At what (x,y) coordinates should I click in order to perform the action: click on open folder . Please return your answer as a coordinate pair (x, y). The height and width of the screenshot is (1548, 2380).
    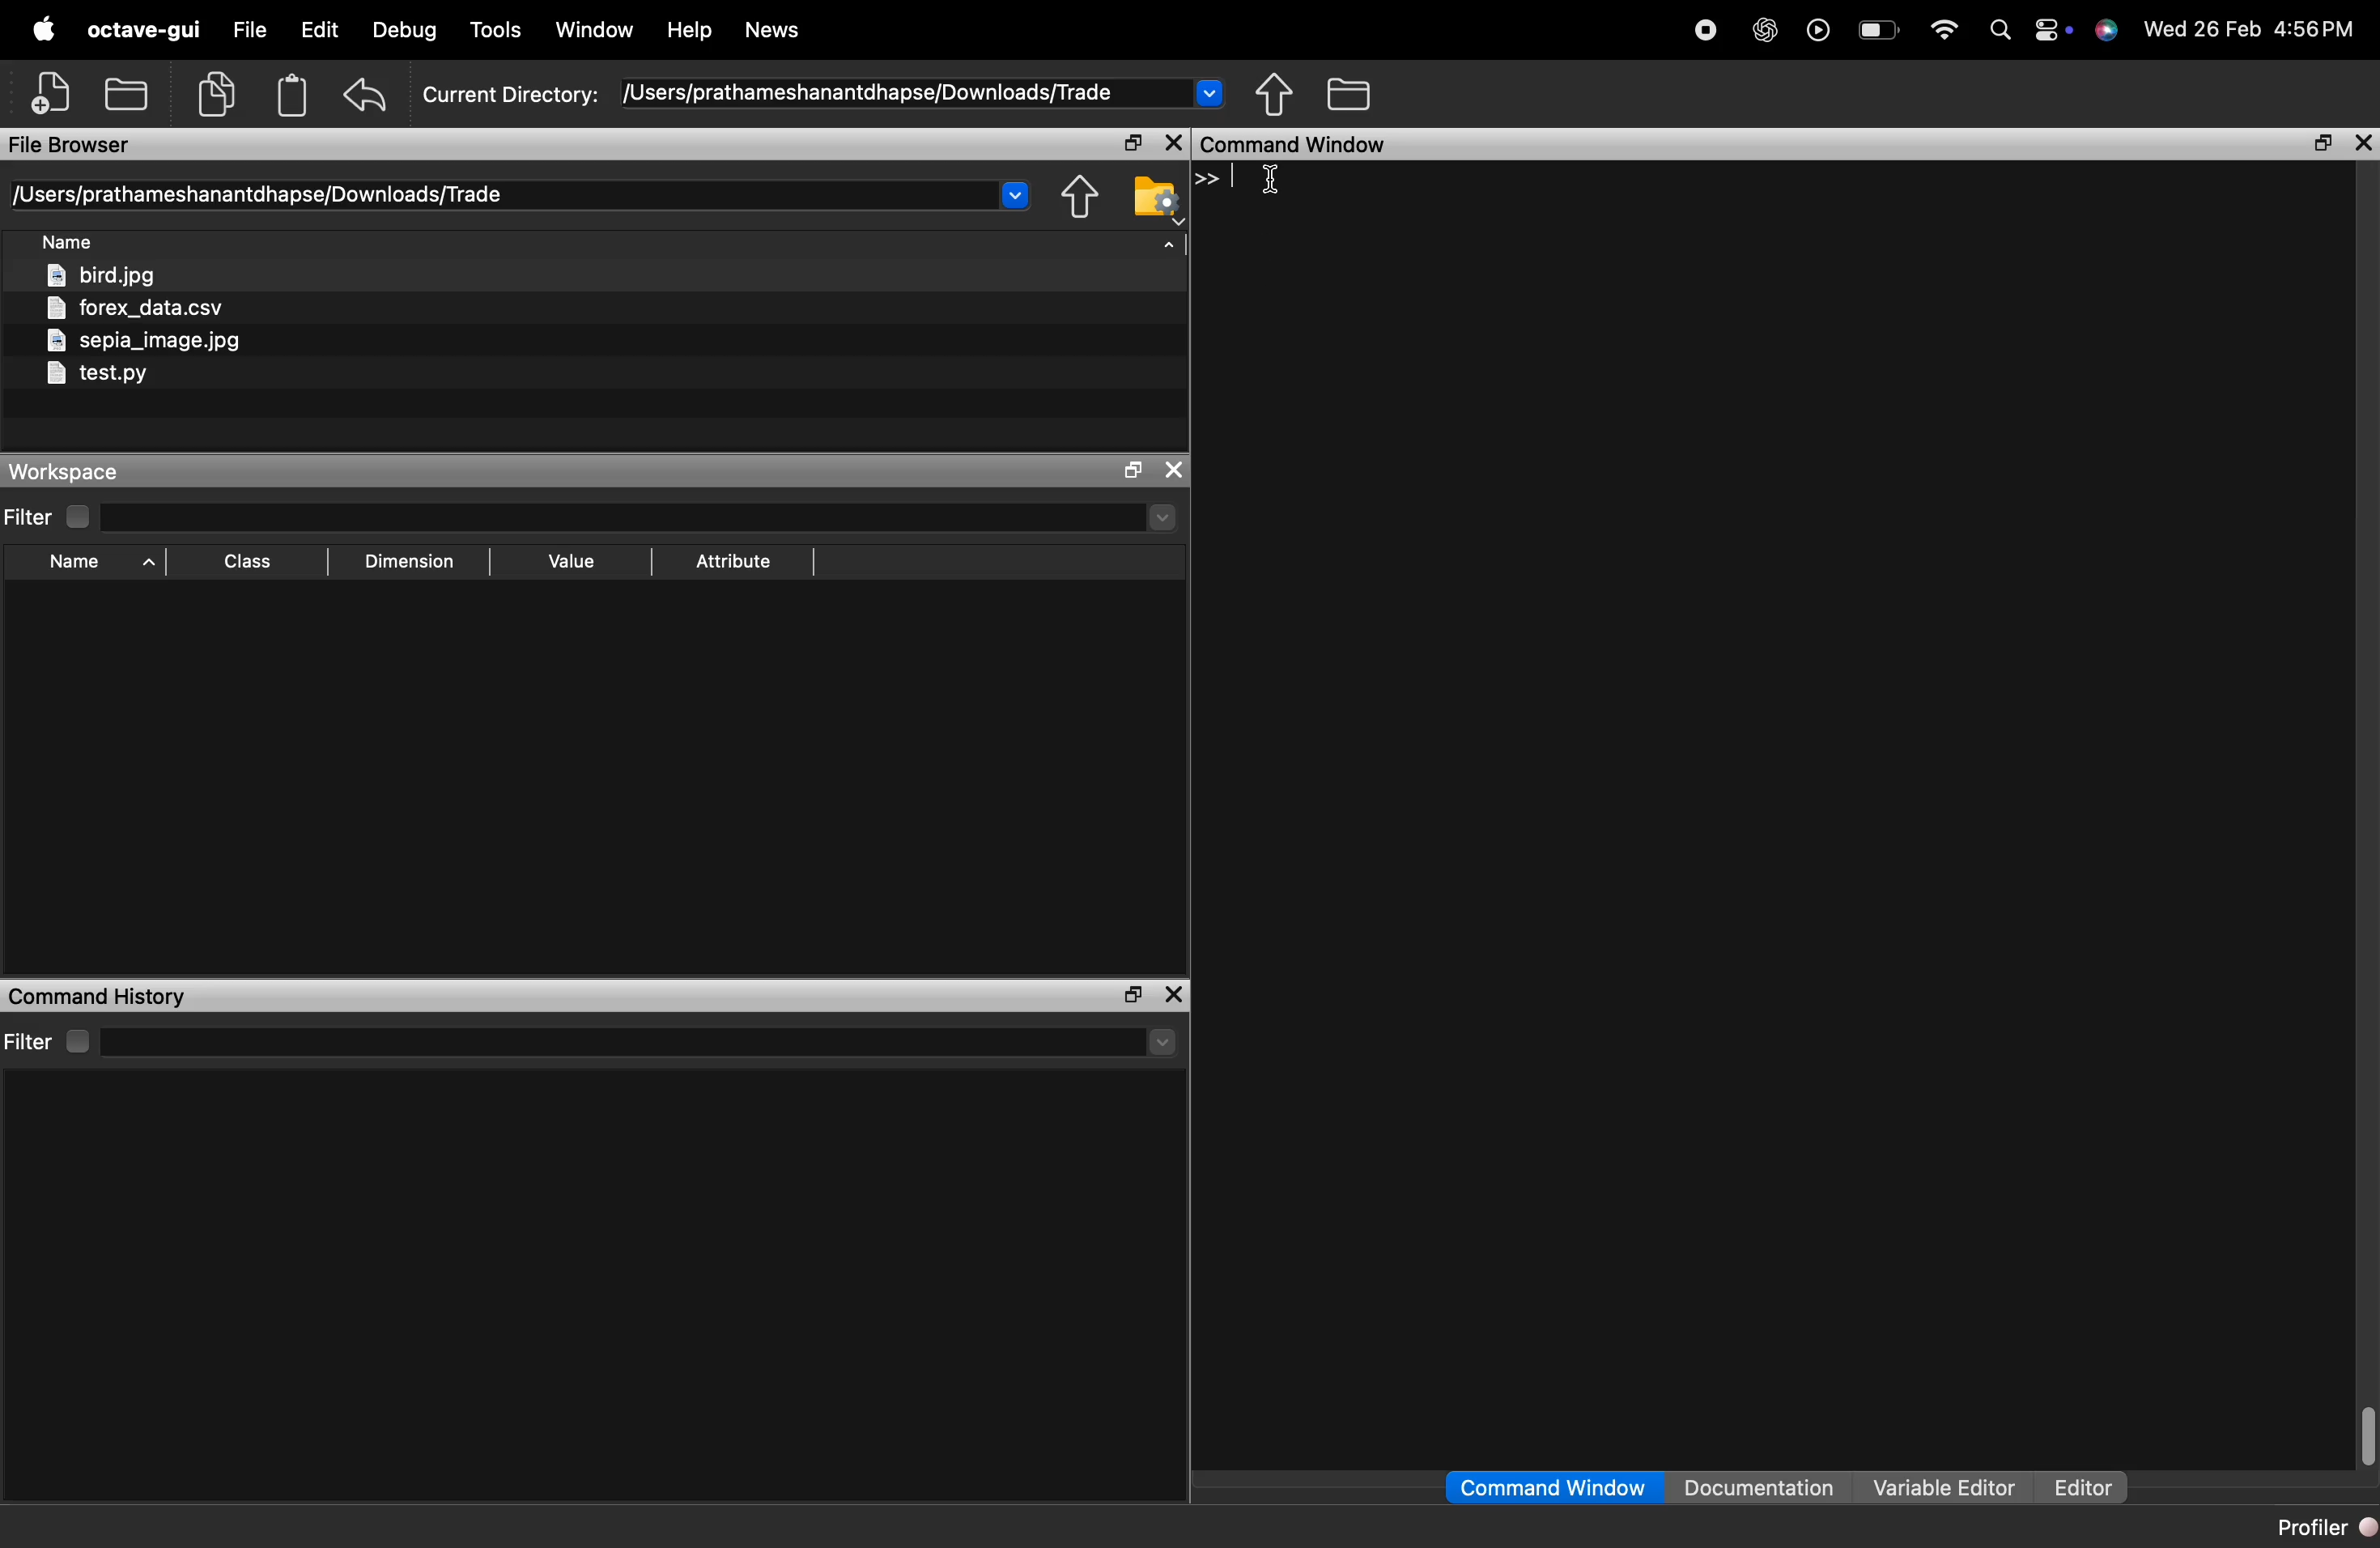
    Looking at the image, I should click on (127, 95).